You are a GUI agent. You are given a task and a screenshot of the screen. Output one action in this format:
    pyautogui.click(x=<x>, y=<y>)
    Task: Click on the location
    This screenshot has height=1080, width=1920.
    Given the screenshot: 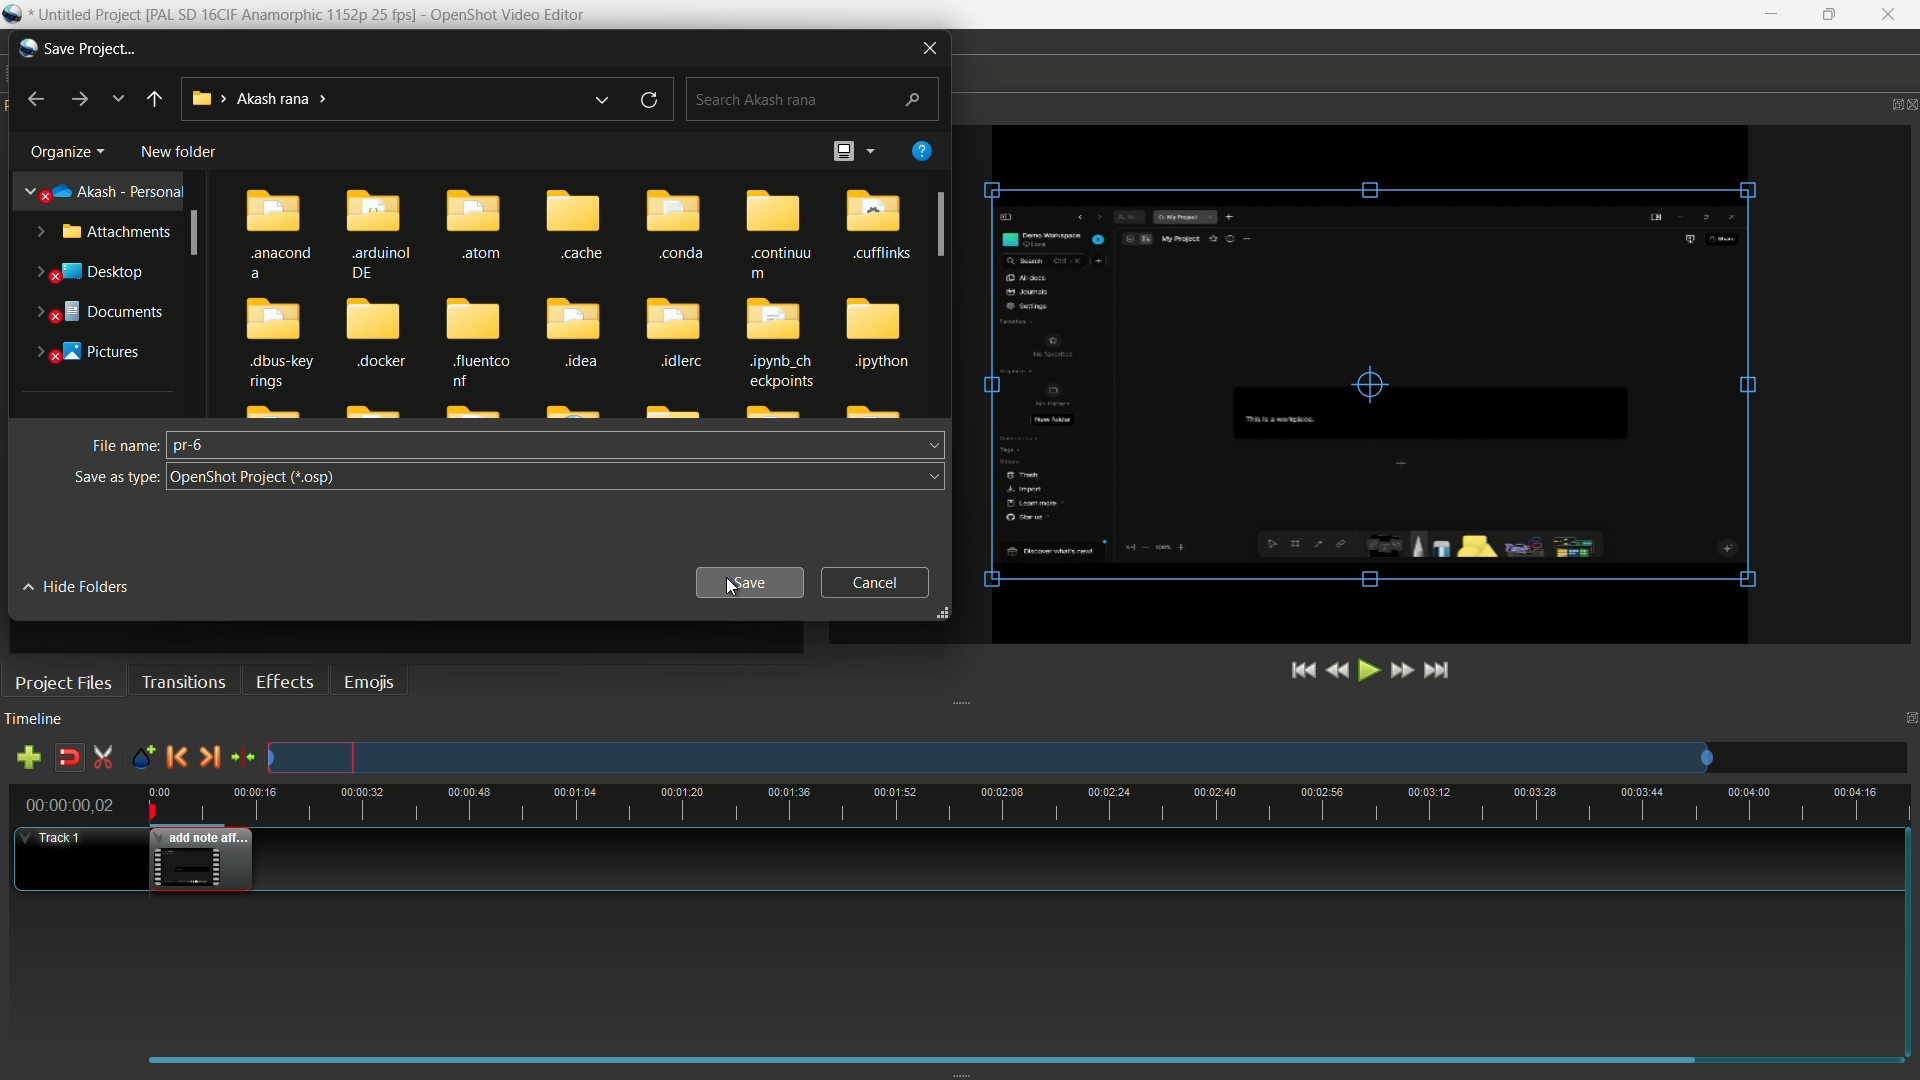 What is the action you would take?
    pyautogui.click(x=259, y=99)
    